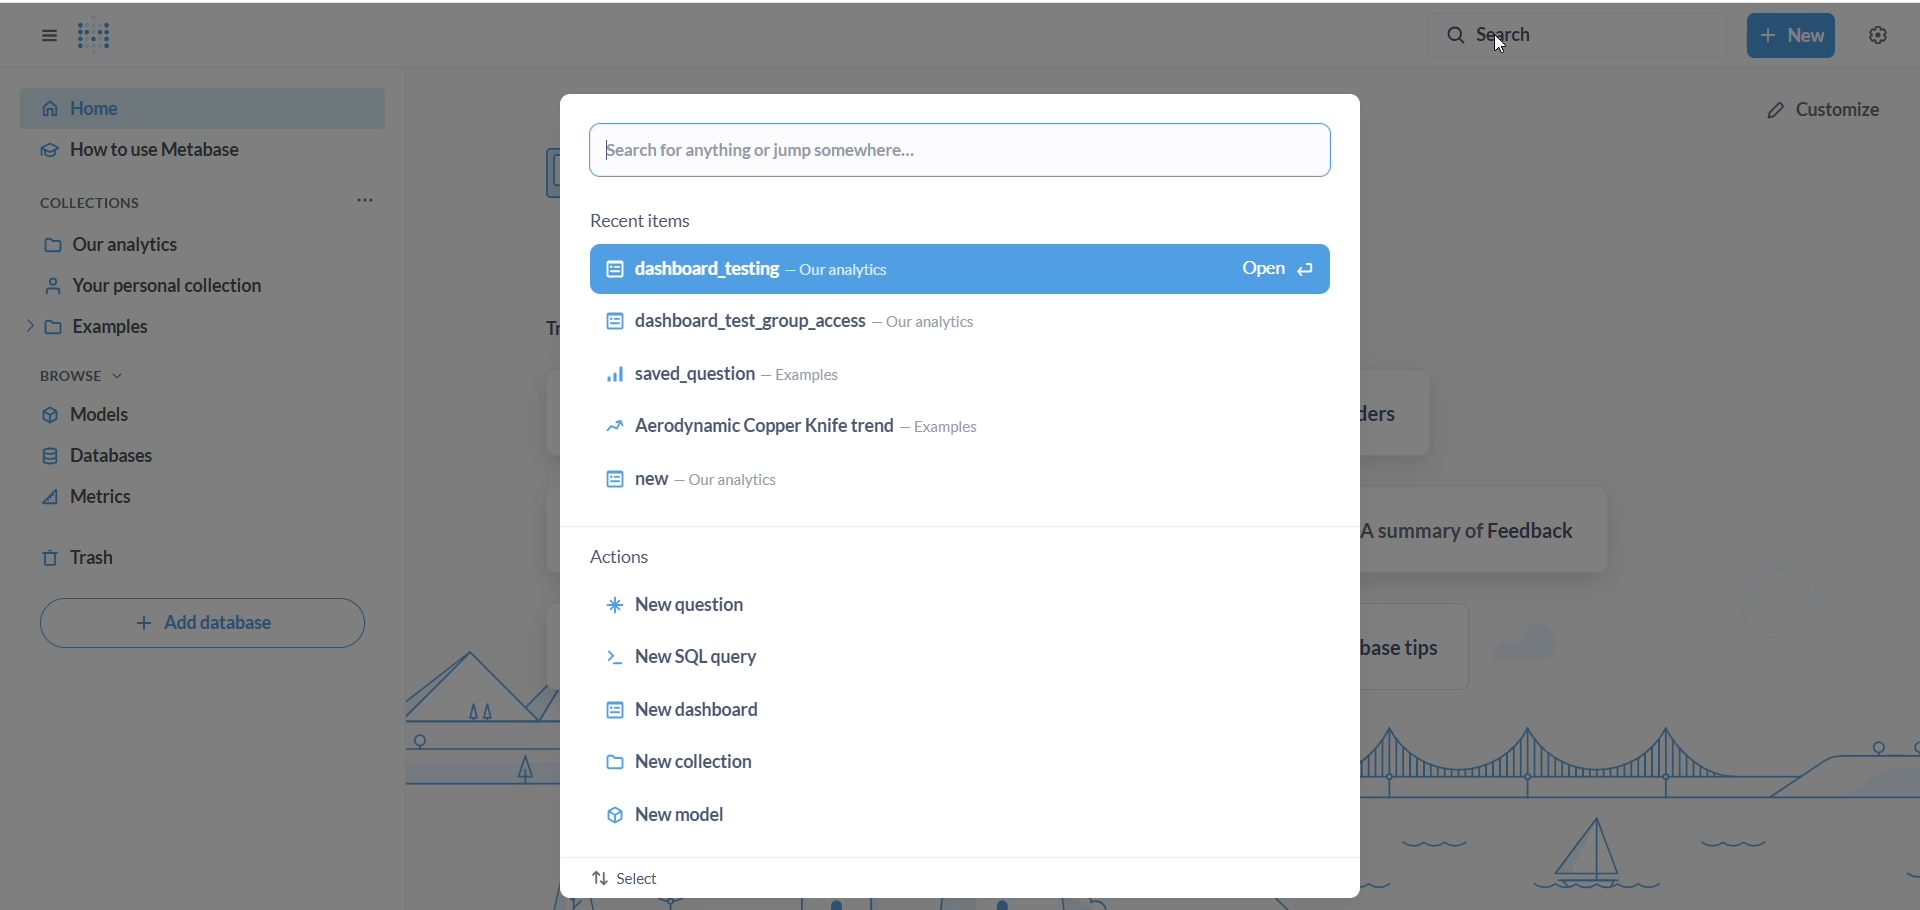 This screenshot has width=1920, height=910. What do you see at coordinates (46, 40) in the screenshot?
I see `show/hide side bar` at bounding box center [46, 40].